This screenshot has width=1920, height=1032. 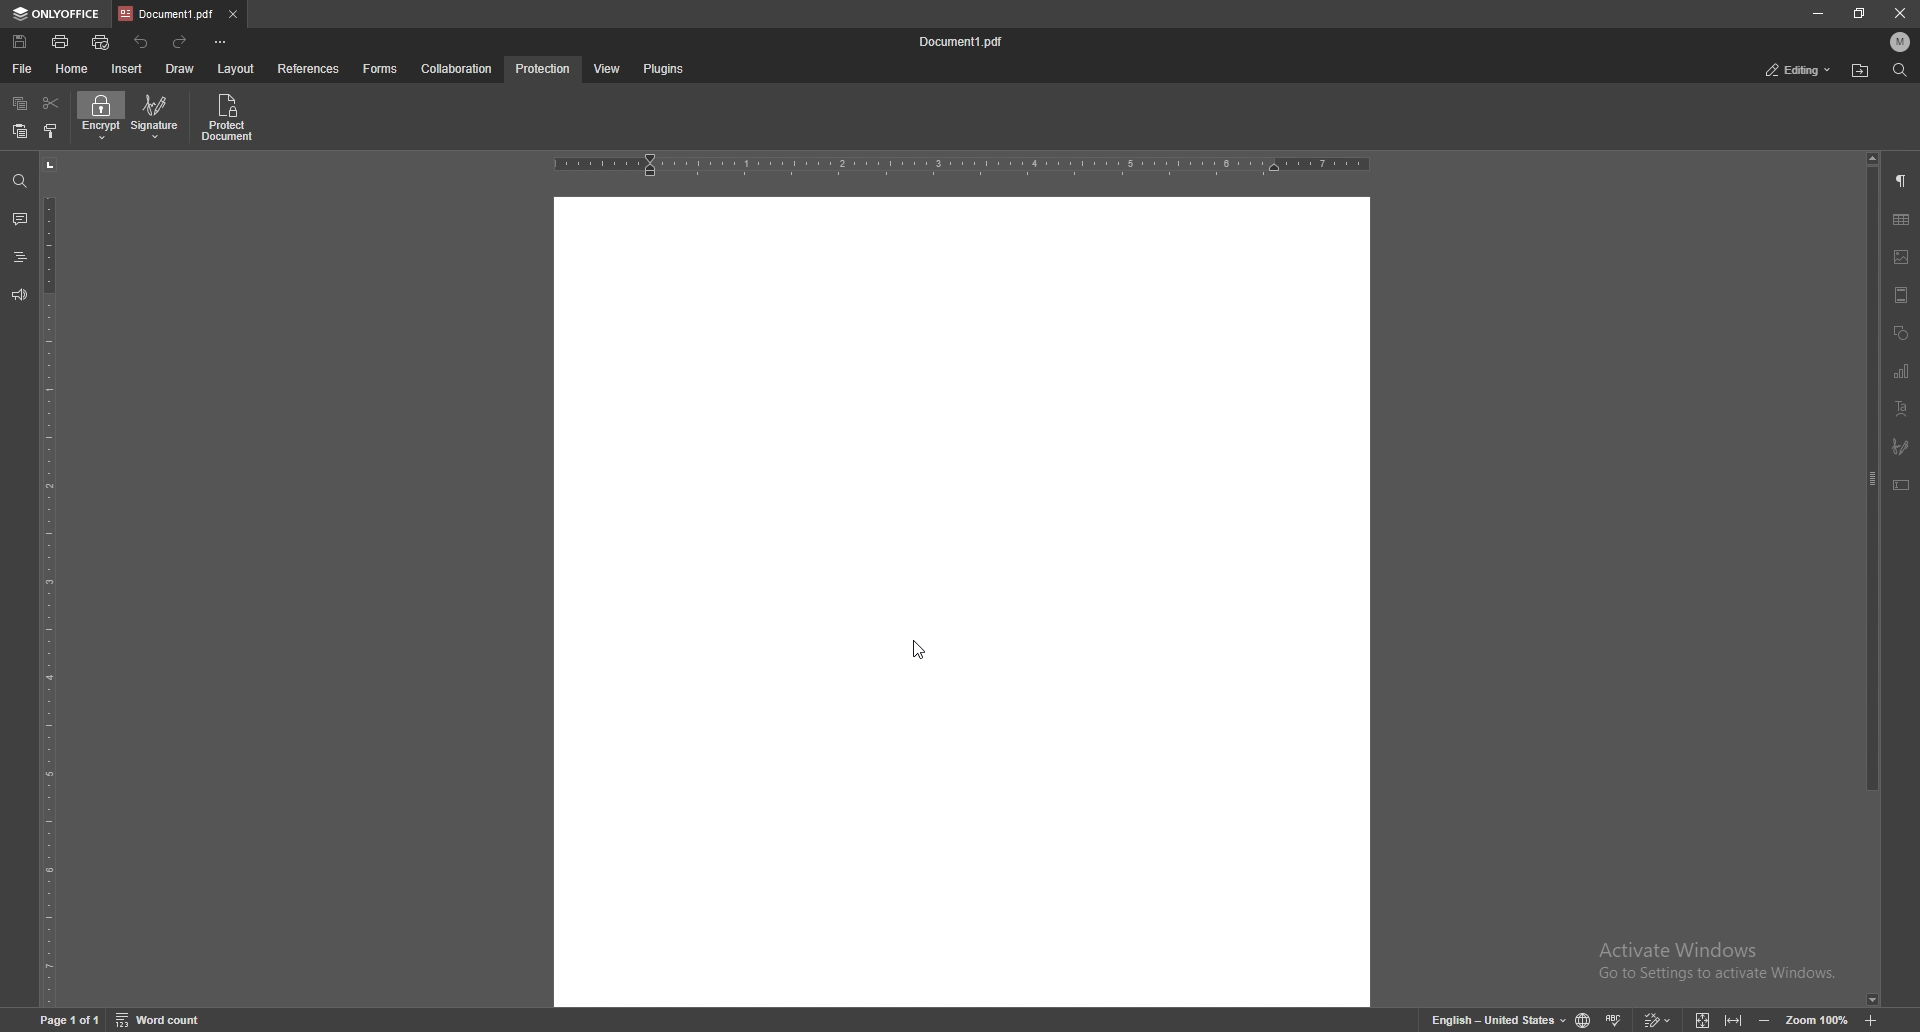 What do you see at coordinates (19, 104) in the screenshot?
I see `copy` at bounding box center [19, 104].